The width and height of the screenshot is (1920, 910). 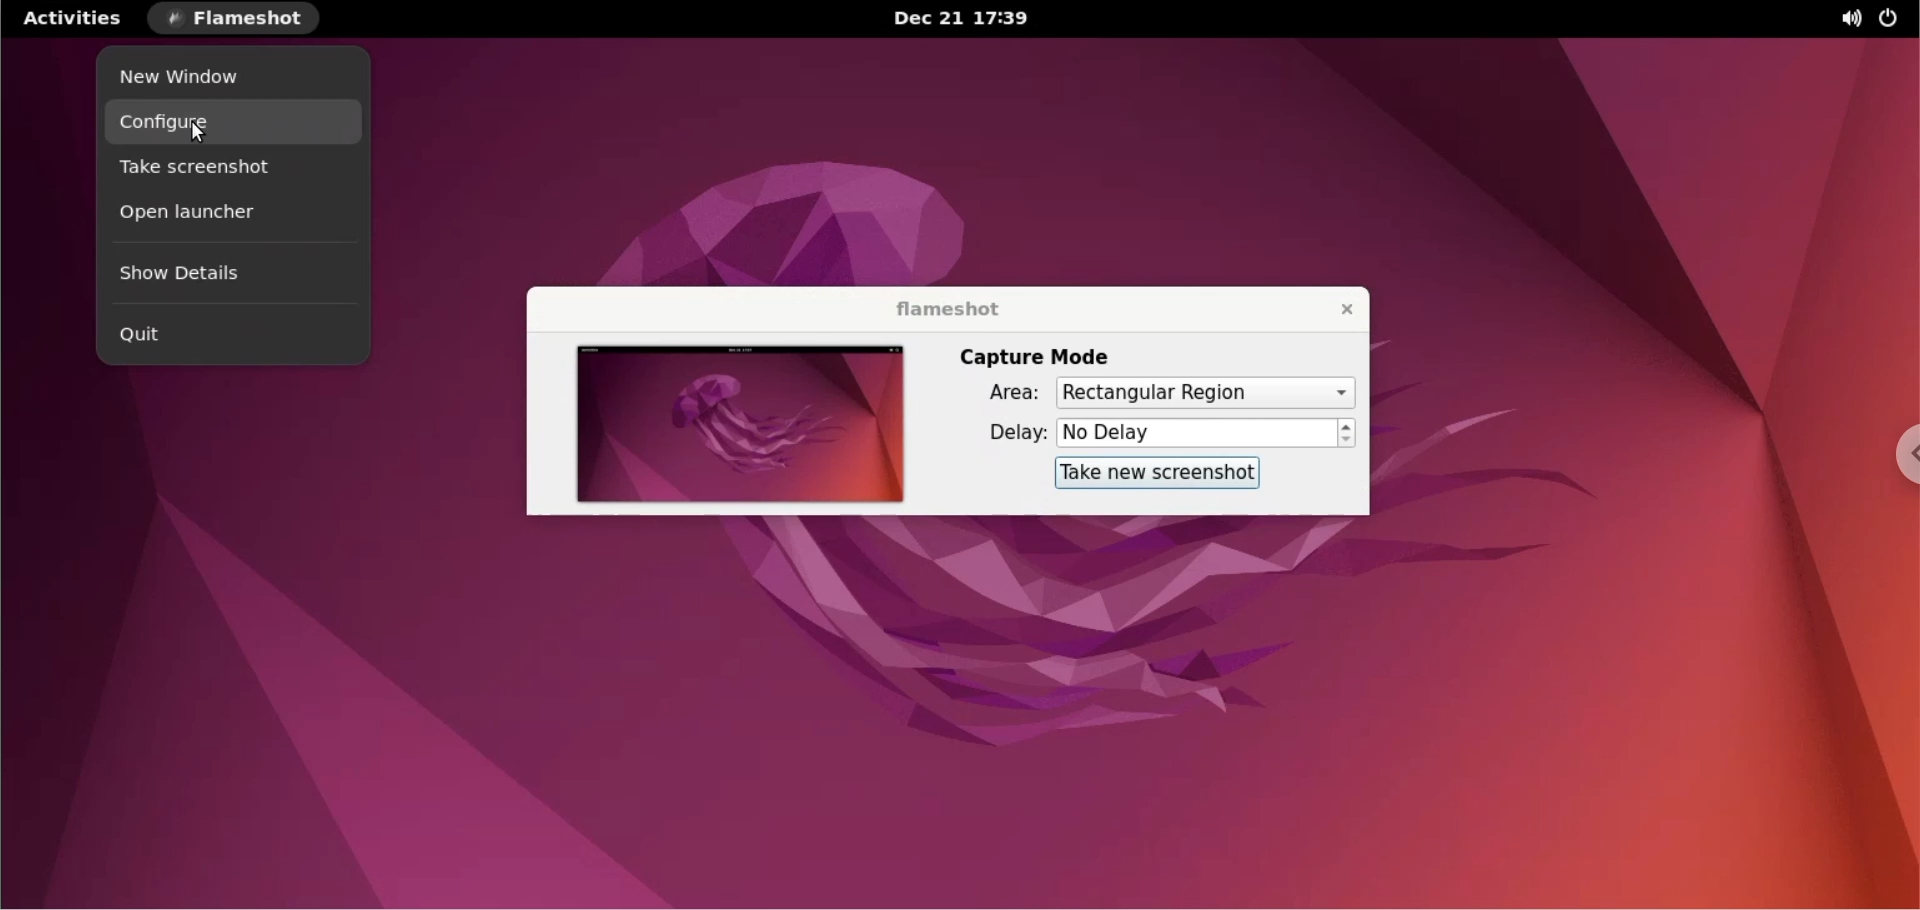 I want to click on capture mode, so click(x=1034, y=356).